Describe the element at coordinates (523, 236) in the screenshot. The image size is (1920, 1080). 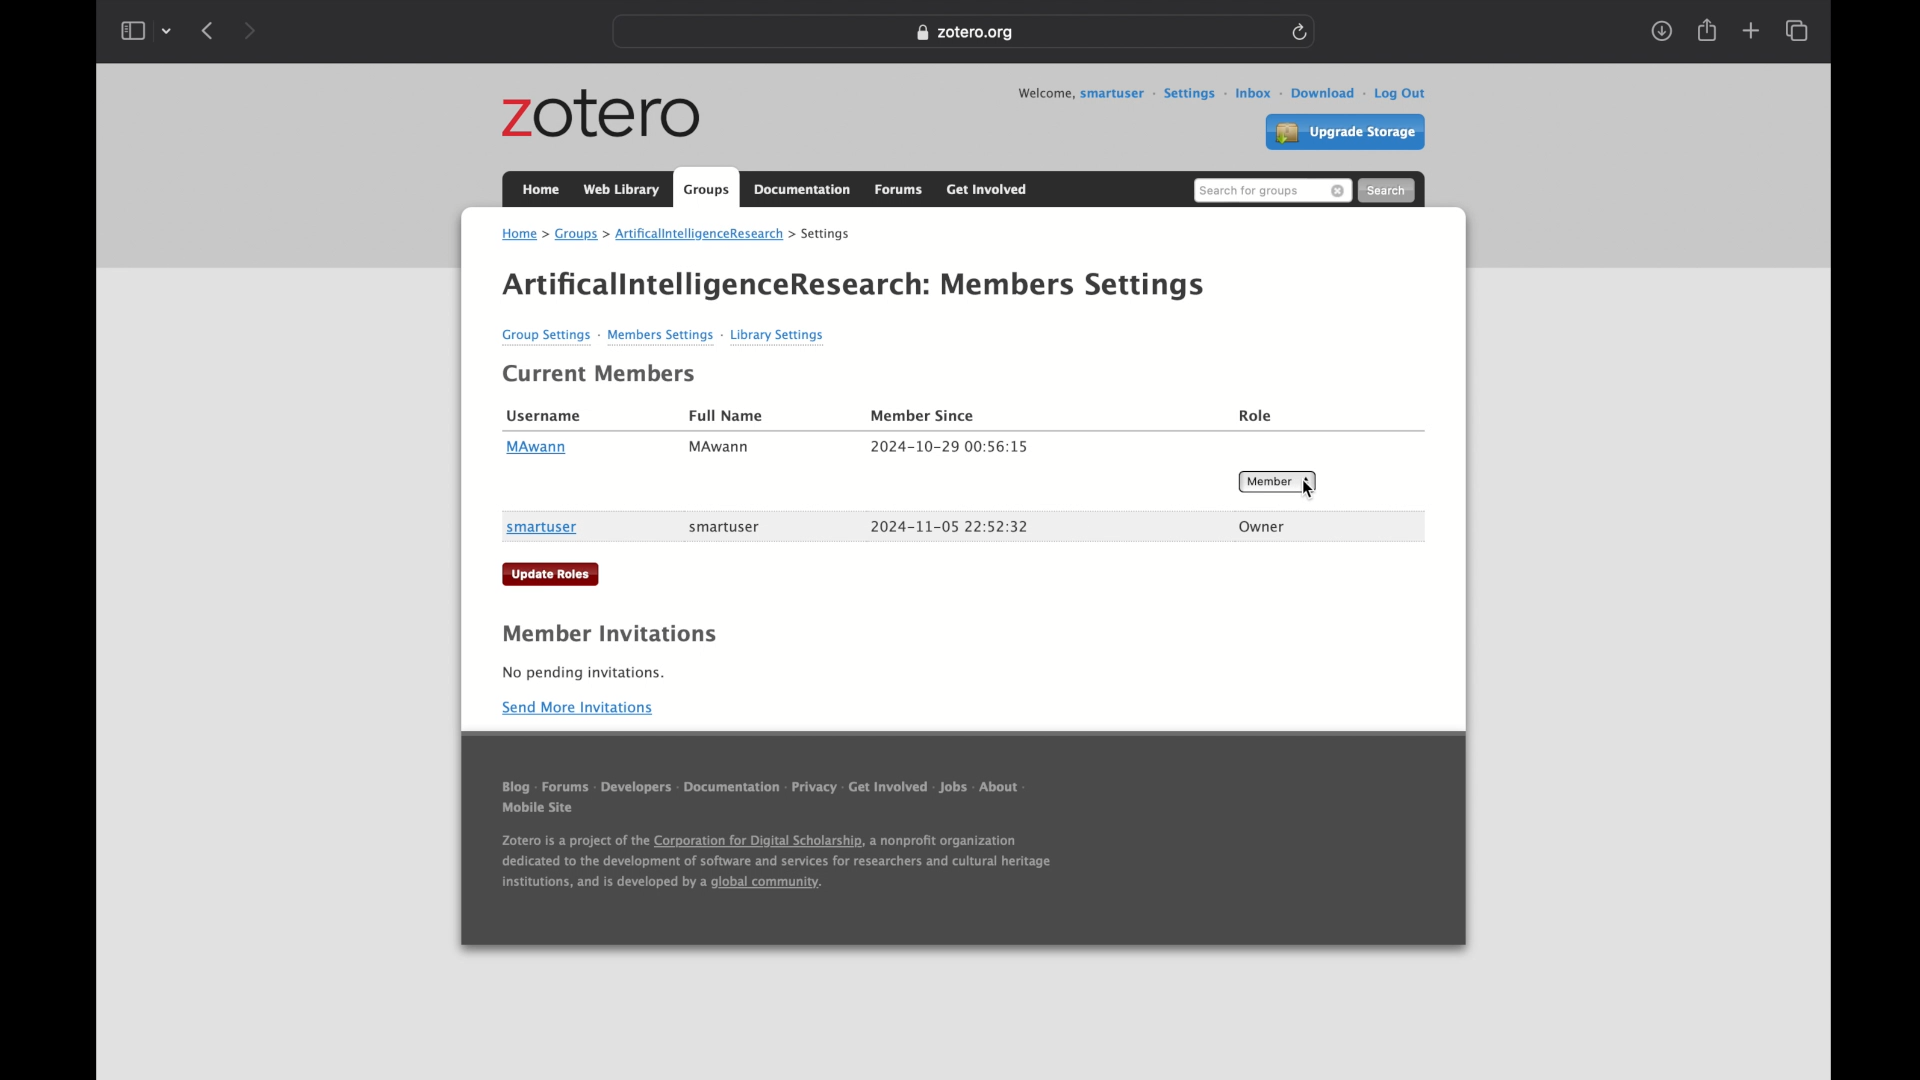
I see `home` at that location.